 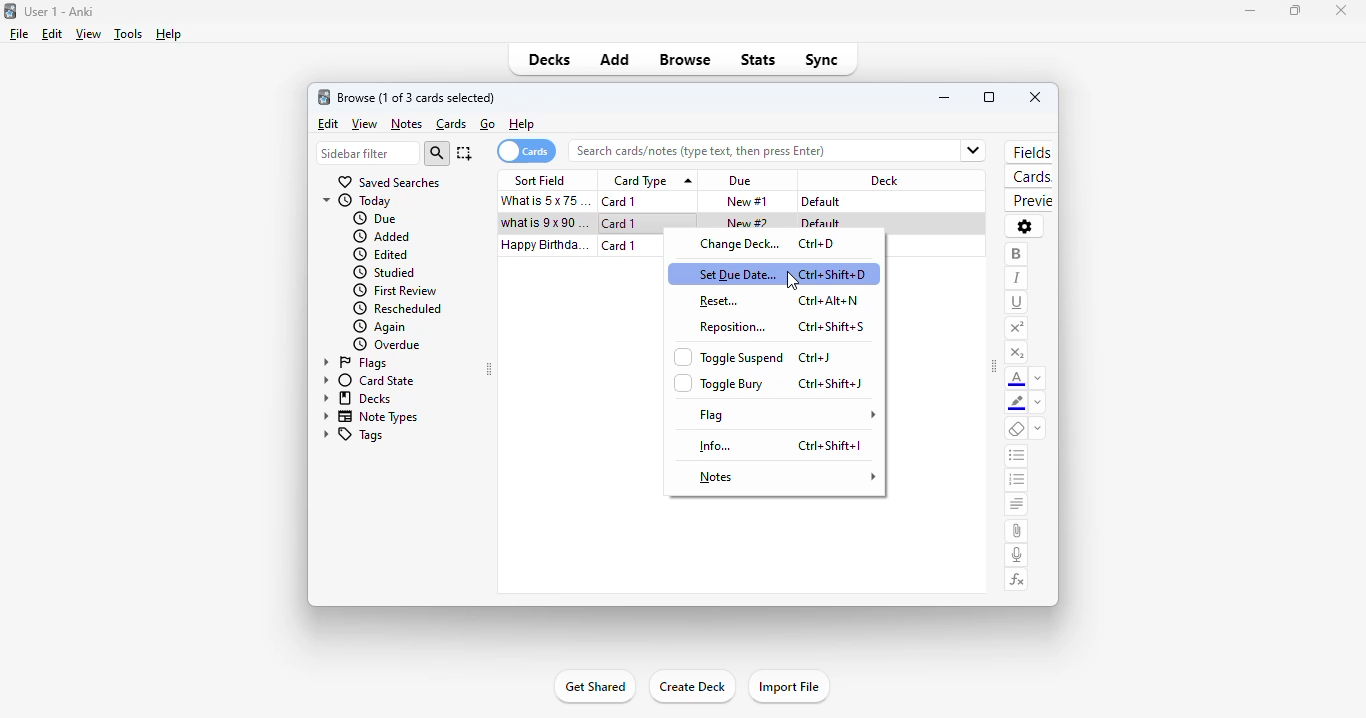 I want to click on tags, so click(x=352, y=435).